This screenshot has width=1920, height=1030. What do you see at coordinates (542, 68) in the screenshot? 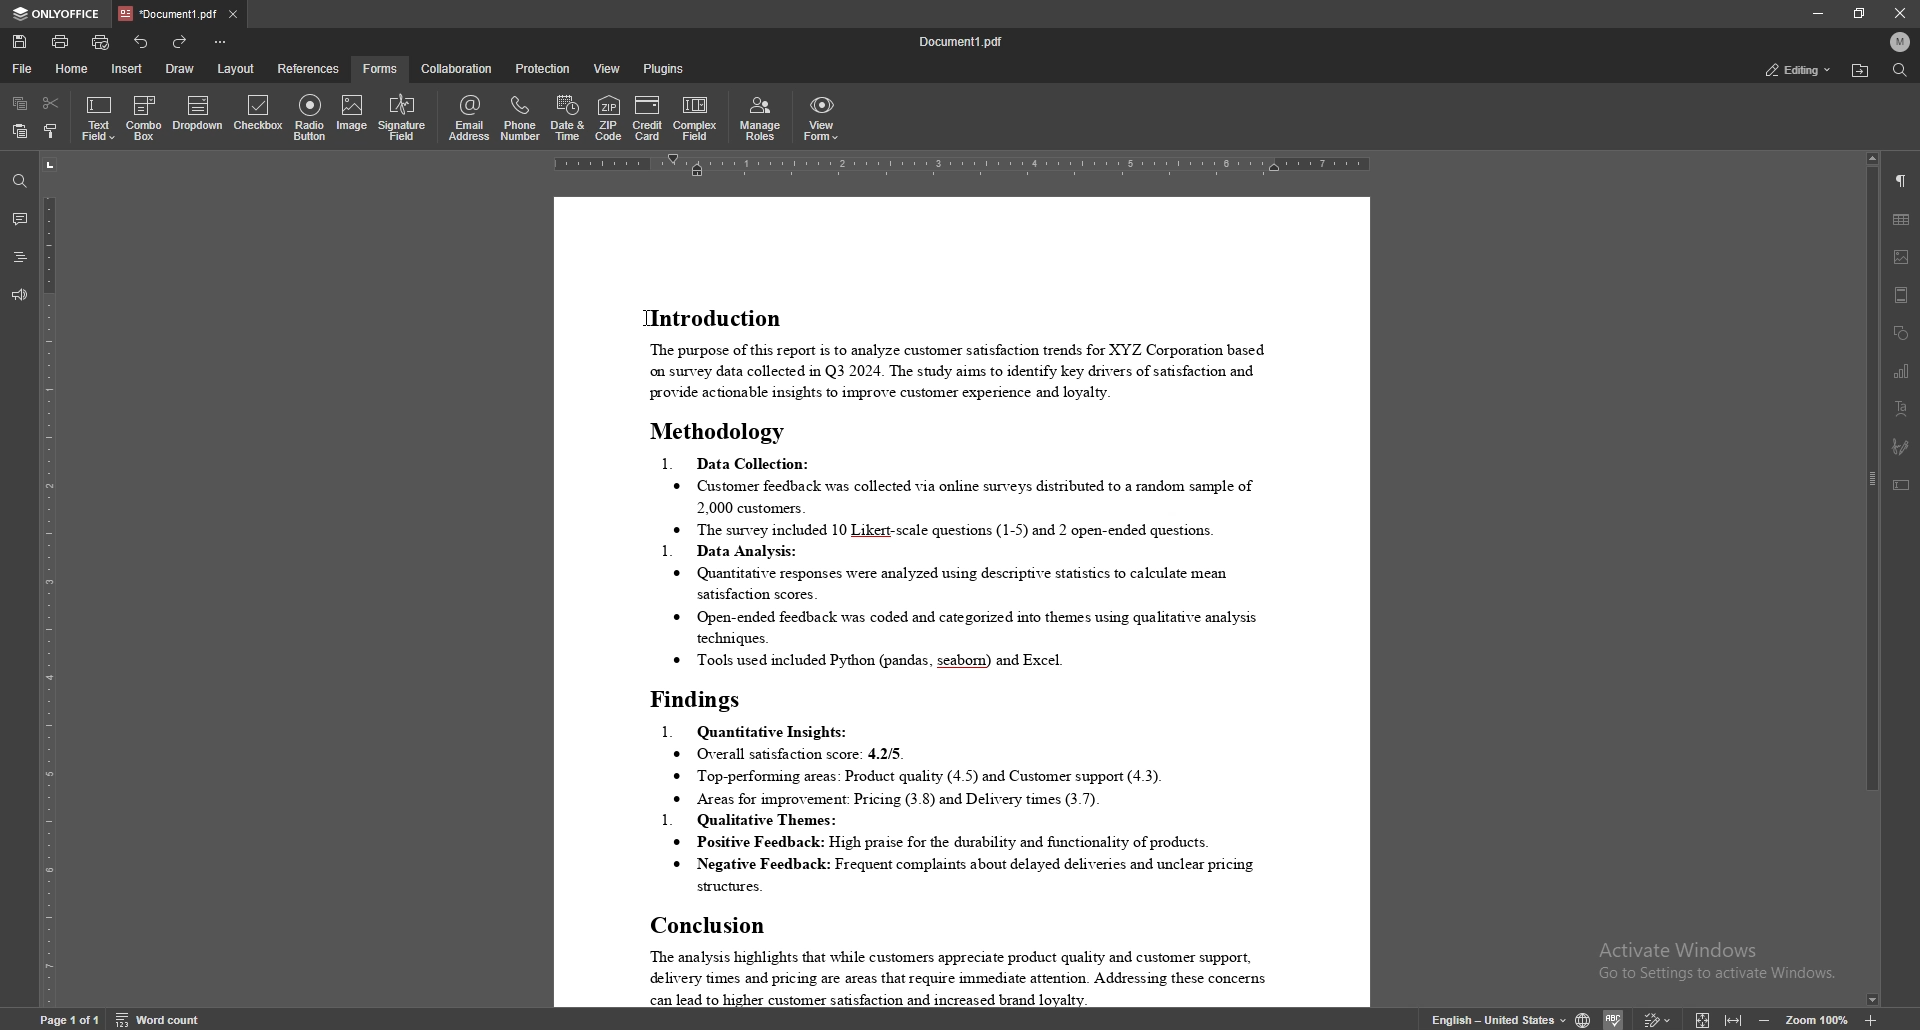
I see `protection` at bounding box center [542, 68].